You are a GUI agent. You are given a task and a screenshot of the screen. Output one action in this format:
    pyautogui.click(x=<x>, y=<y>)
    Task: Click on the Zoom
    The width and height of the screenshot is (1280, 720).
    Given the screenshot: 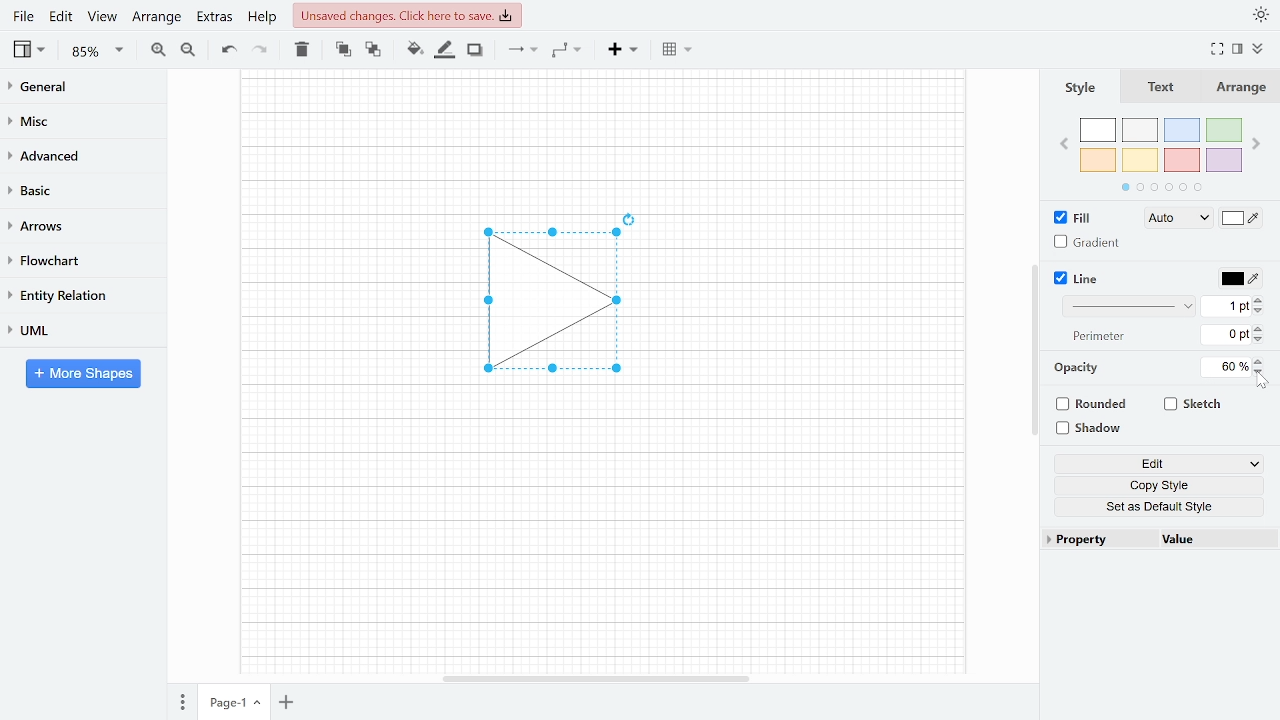 What is the action you would take?
    pyautogui.click(x=98, y=51)
    